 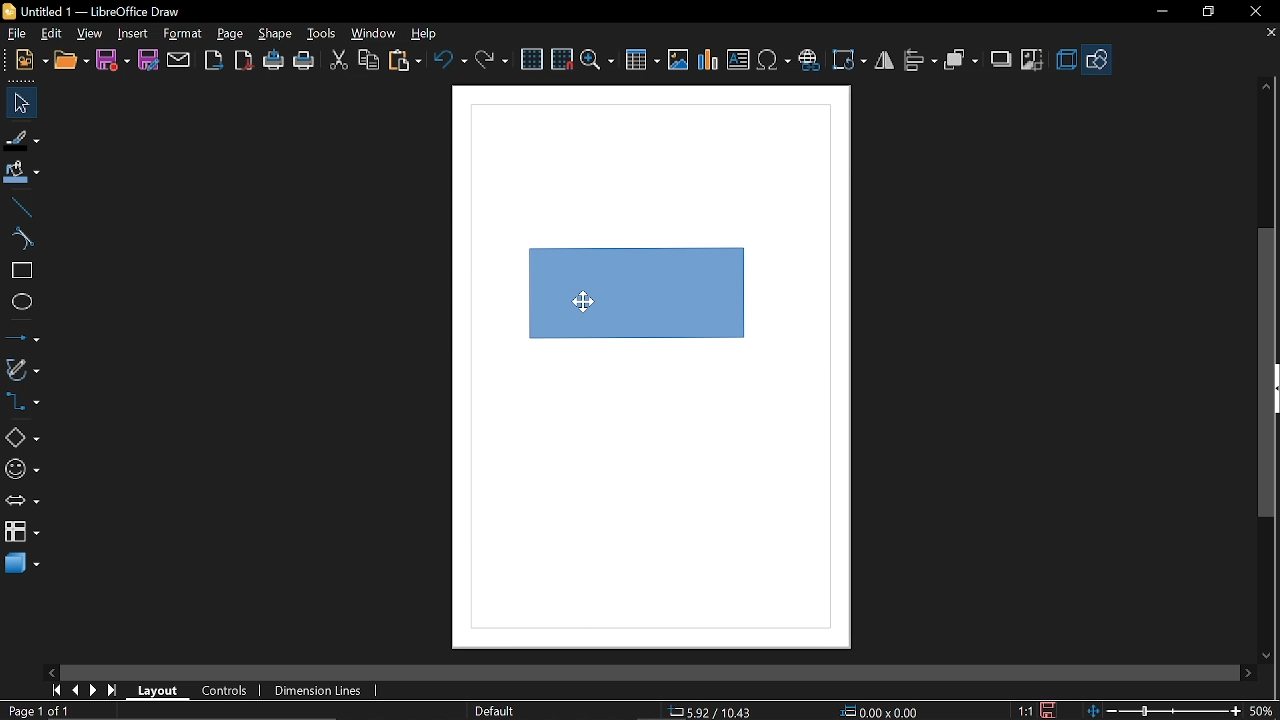 I want to click on save as, so click(x=148, y=60).